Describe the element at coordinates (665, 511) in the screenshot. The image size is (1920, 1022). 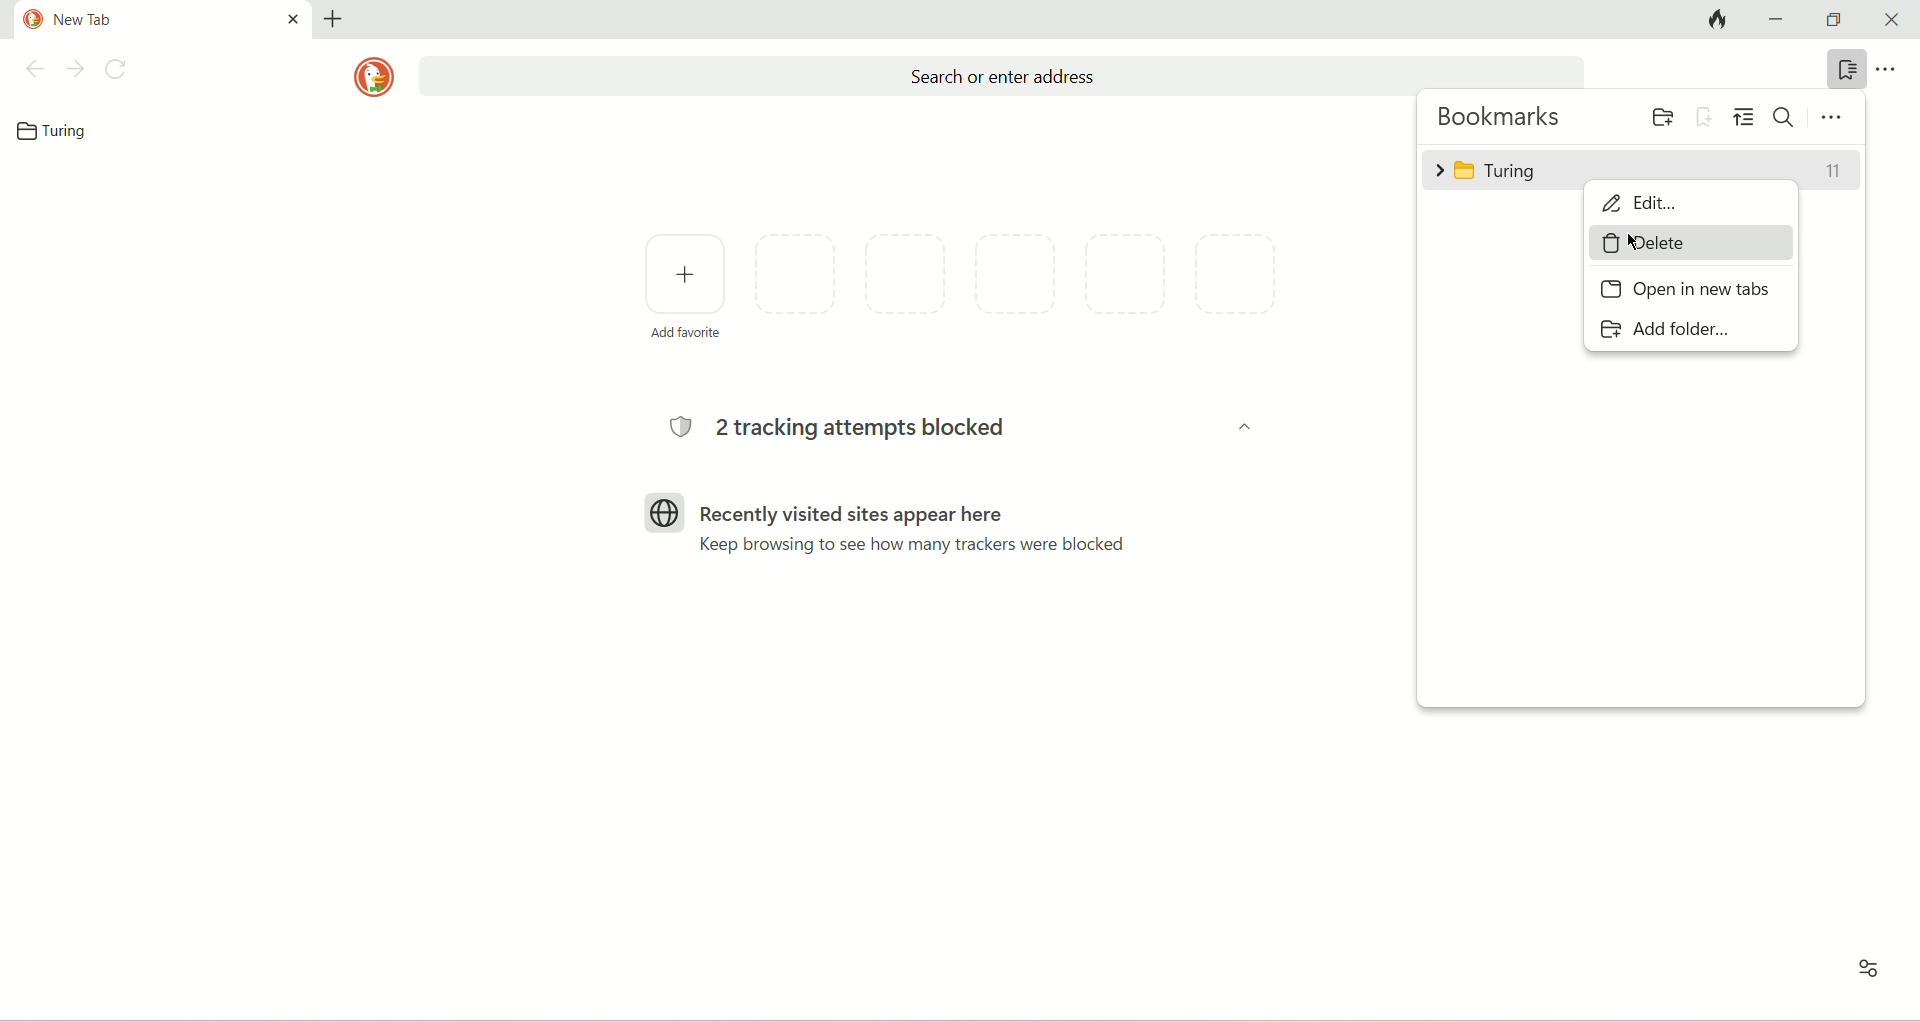
I see `Logo` at that location.